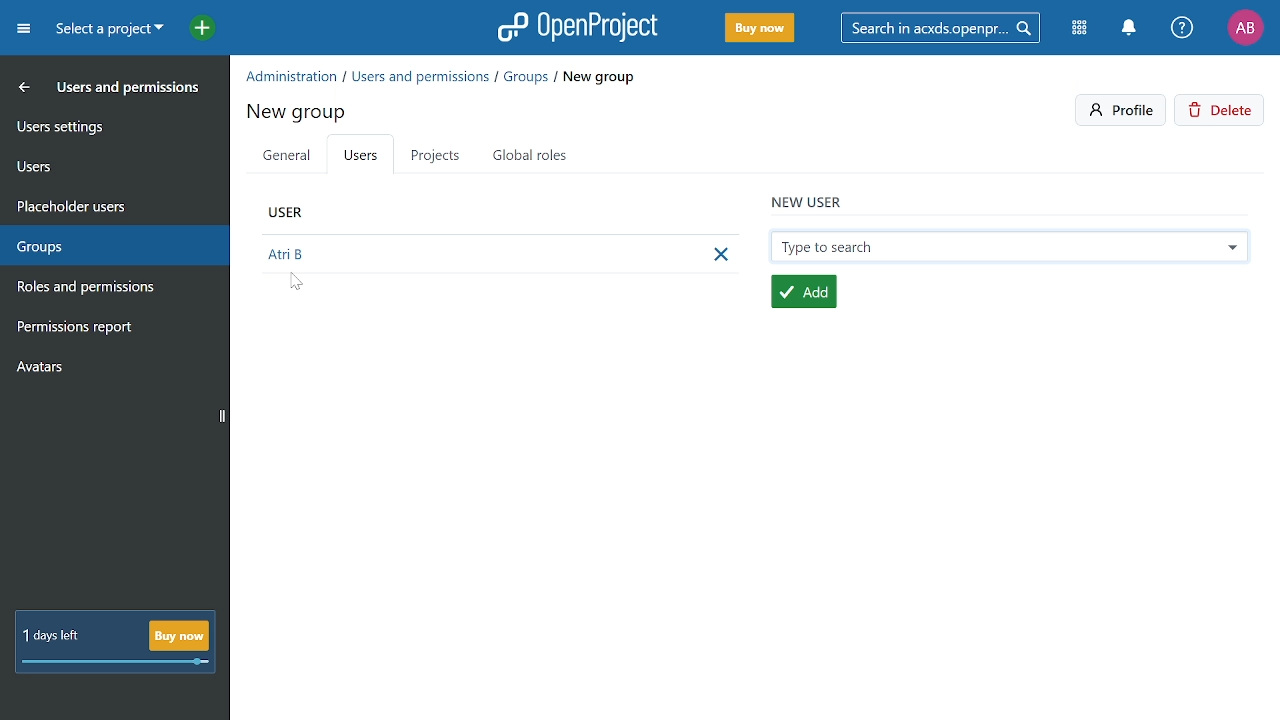 Image resolution: width=1280 pixels, height=720 pixels. Describe the element at coordinates (719, 255) in the screenshot. I see `Remove user` at that location.